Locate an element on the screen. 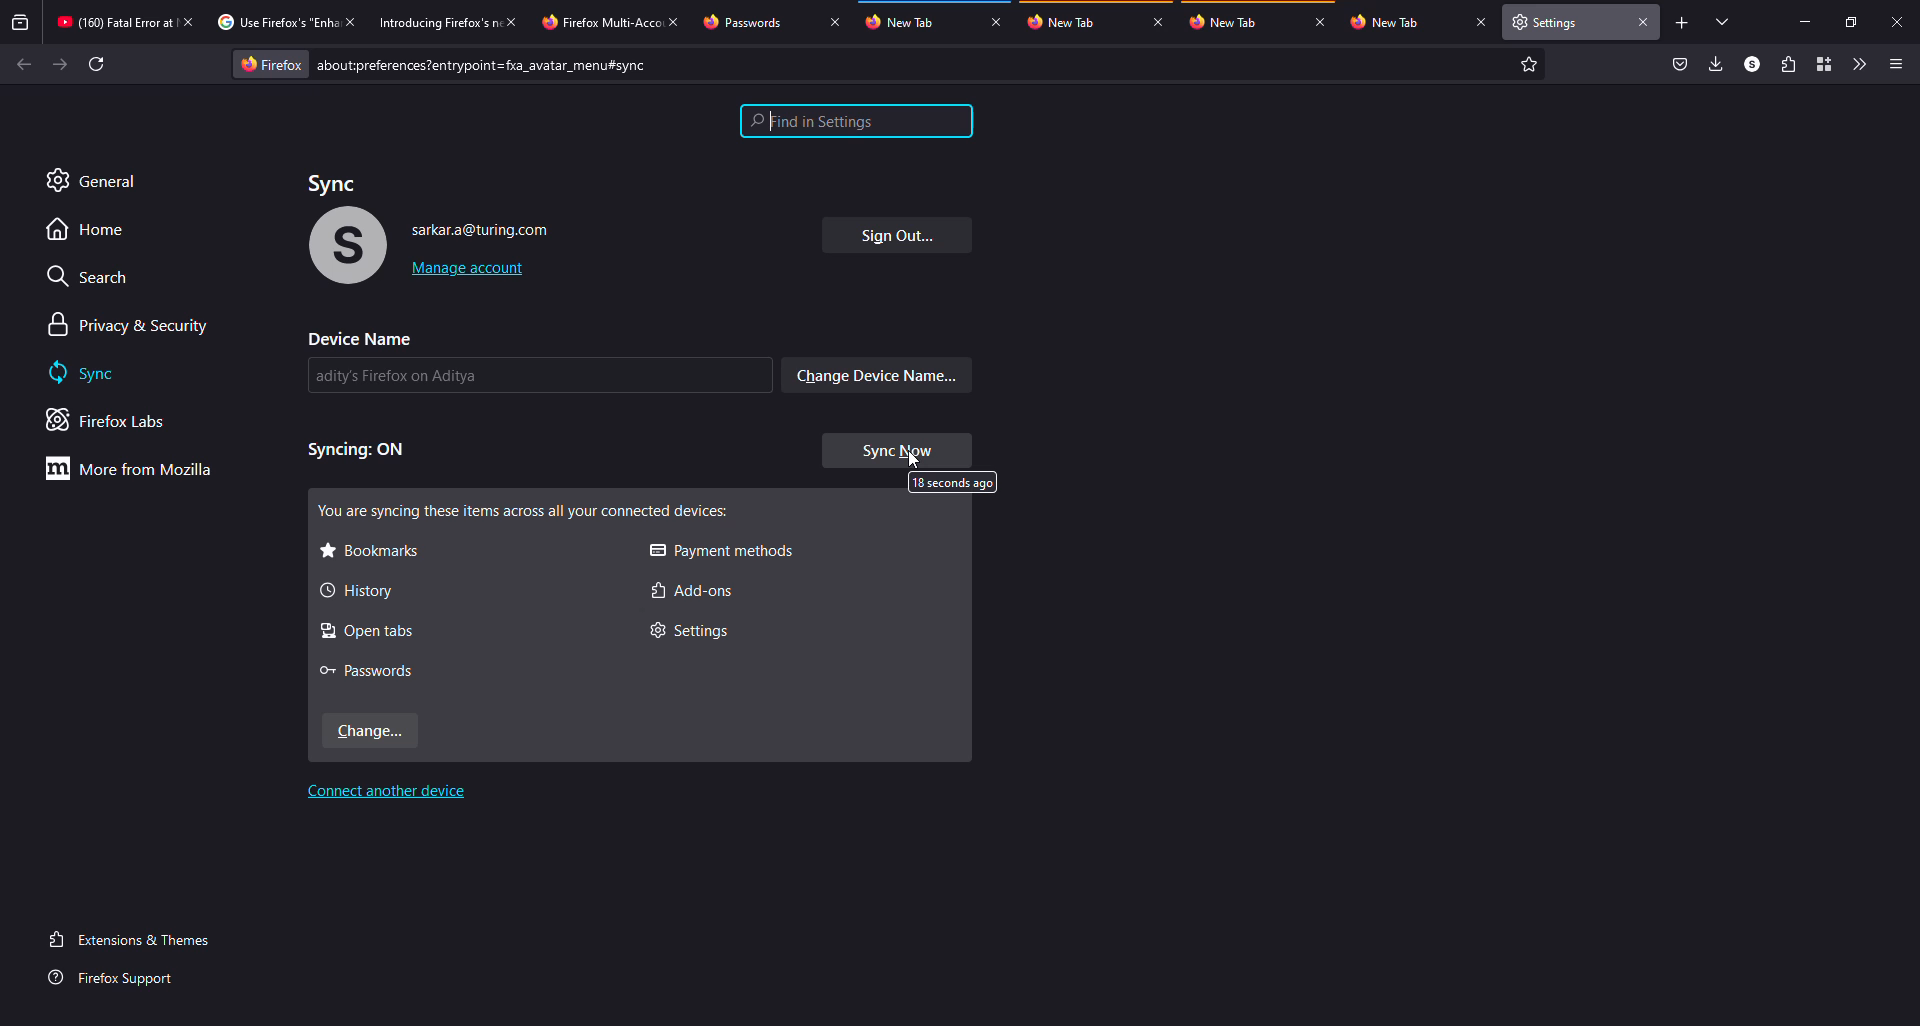 The height and width of the screenshot is (1026, 1920). device name is located at coordinates (360, 338).